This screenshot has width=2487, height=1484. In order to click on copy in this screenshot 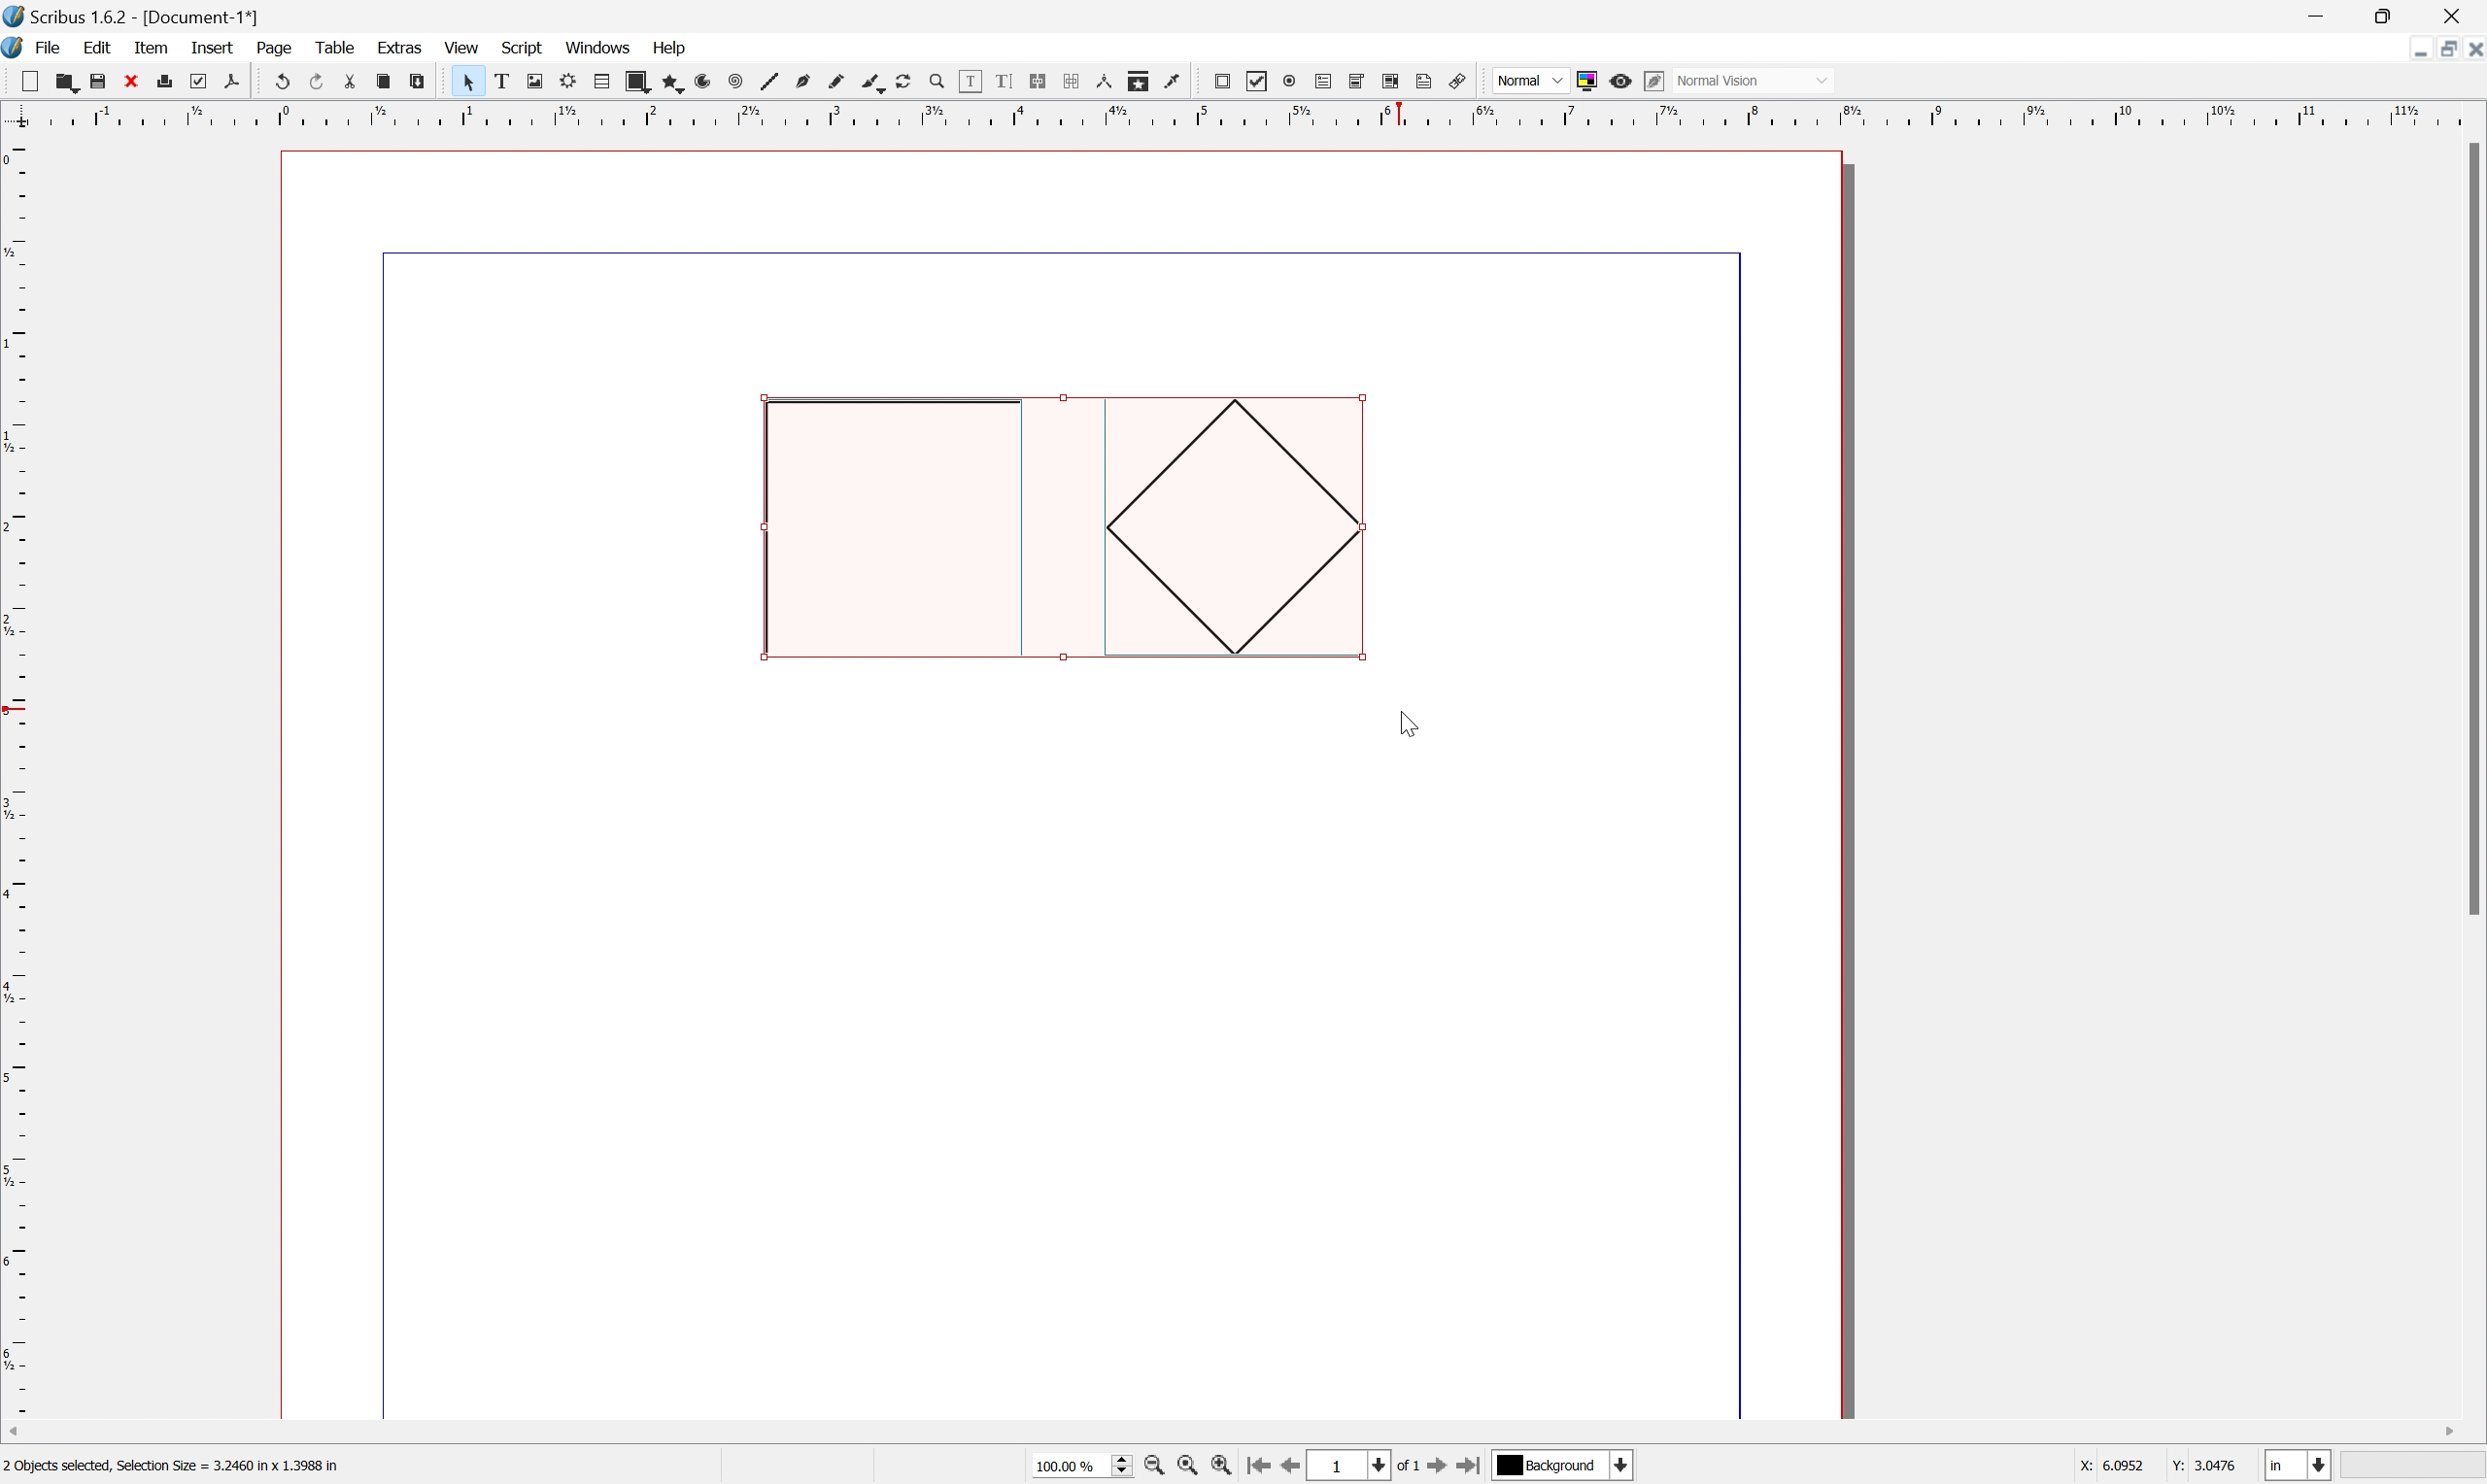, I will do `click(381, 80)`.